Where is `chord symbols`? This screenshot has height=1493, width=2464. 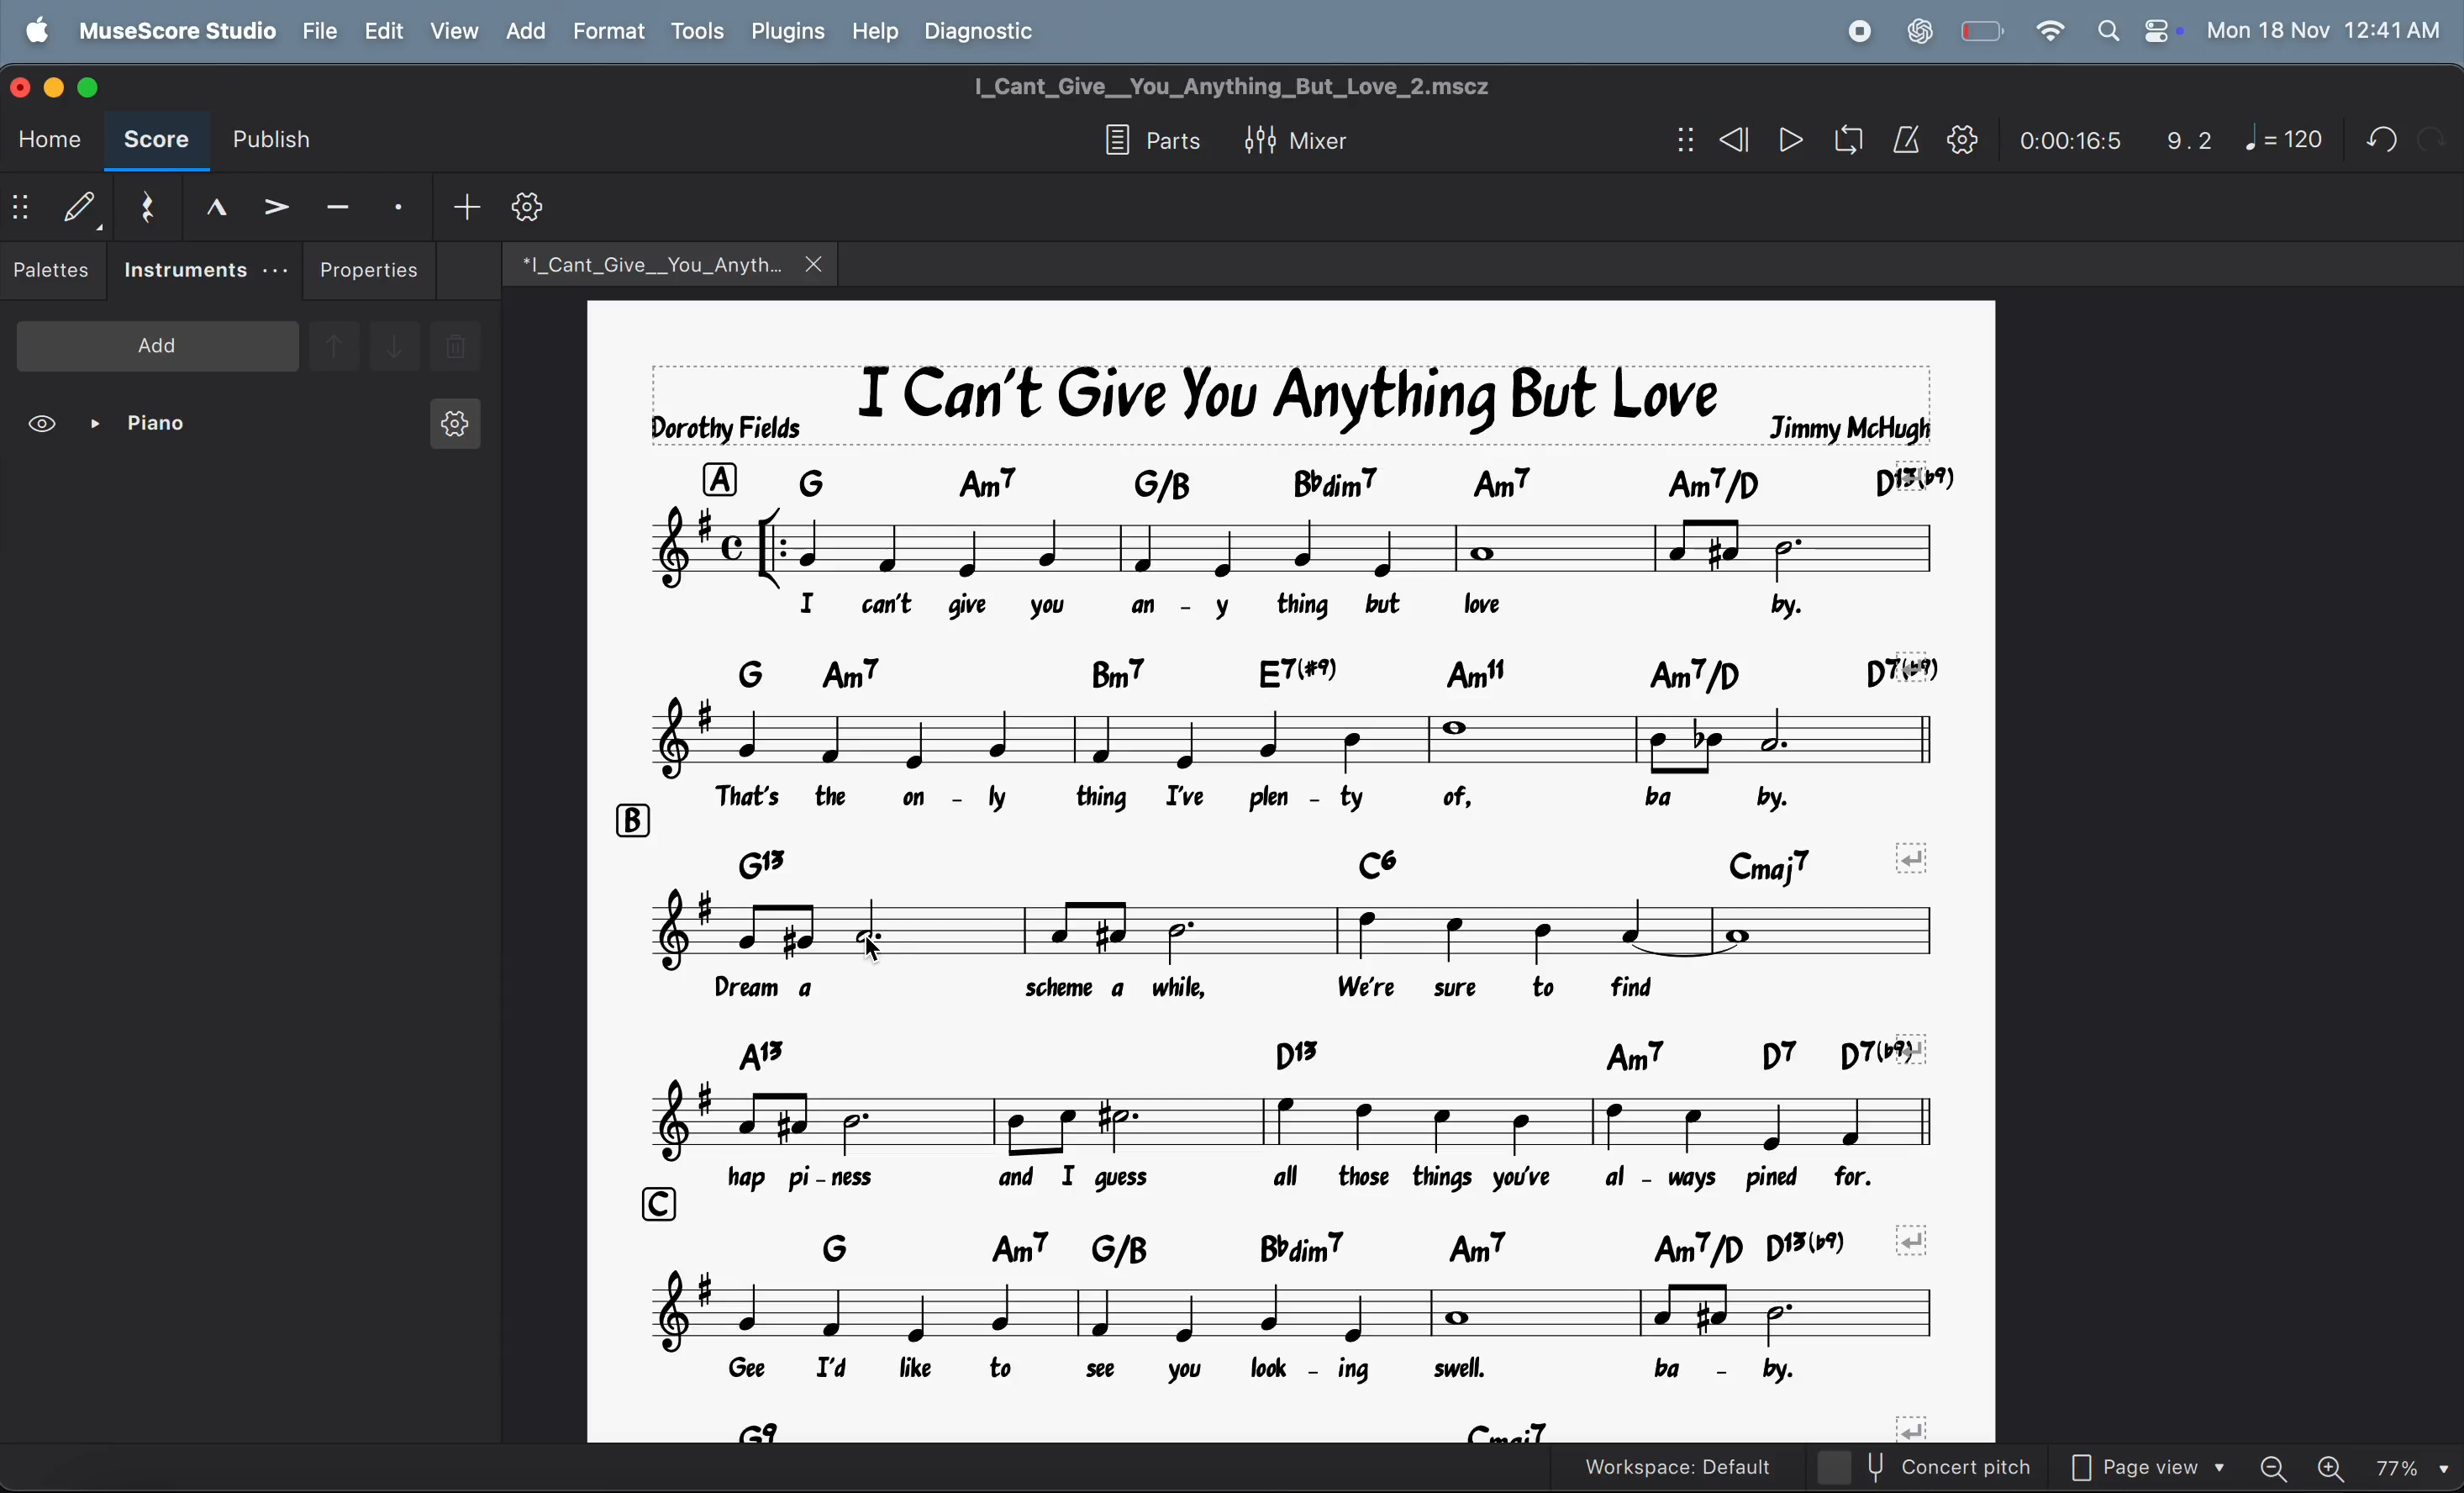
chord symbols is located at coordinates (1328, 862).